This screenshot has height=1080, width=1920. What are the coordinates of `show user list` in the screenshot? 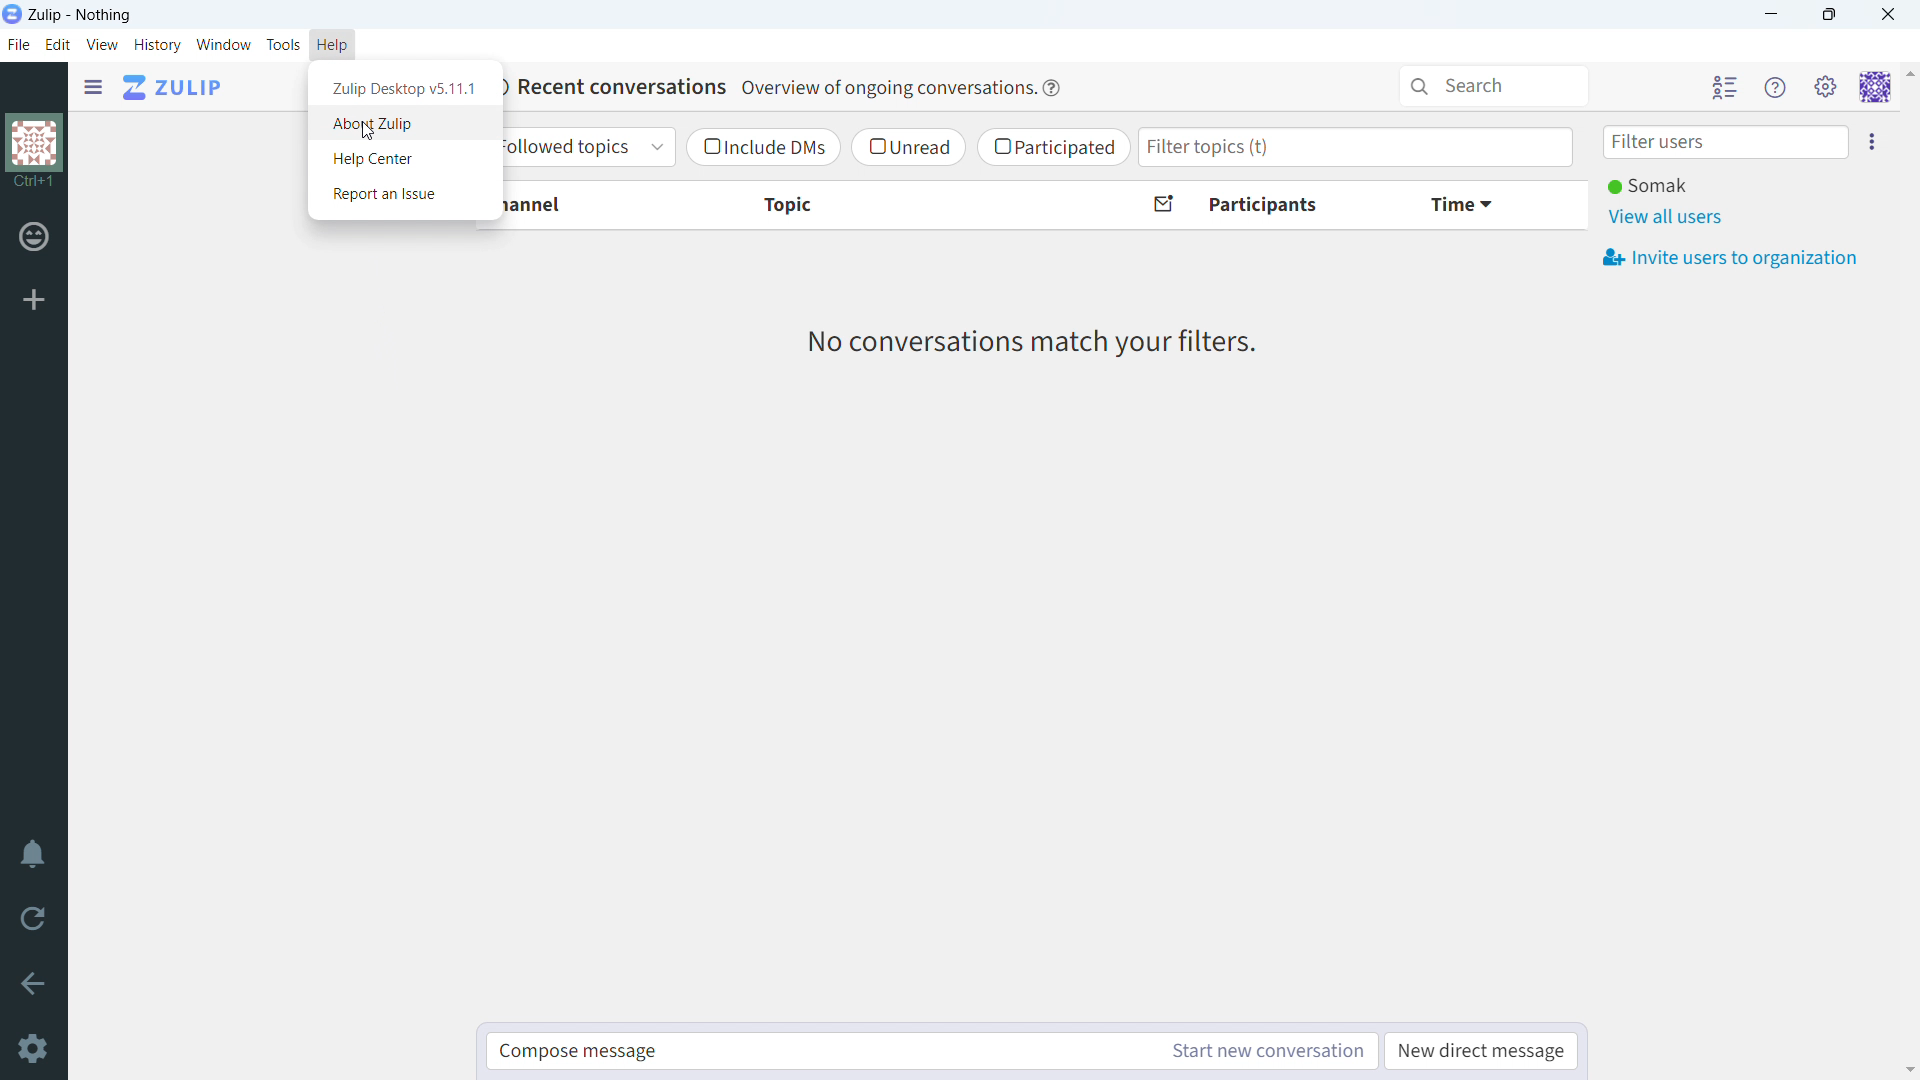 It's located at (1725, 86).